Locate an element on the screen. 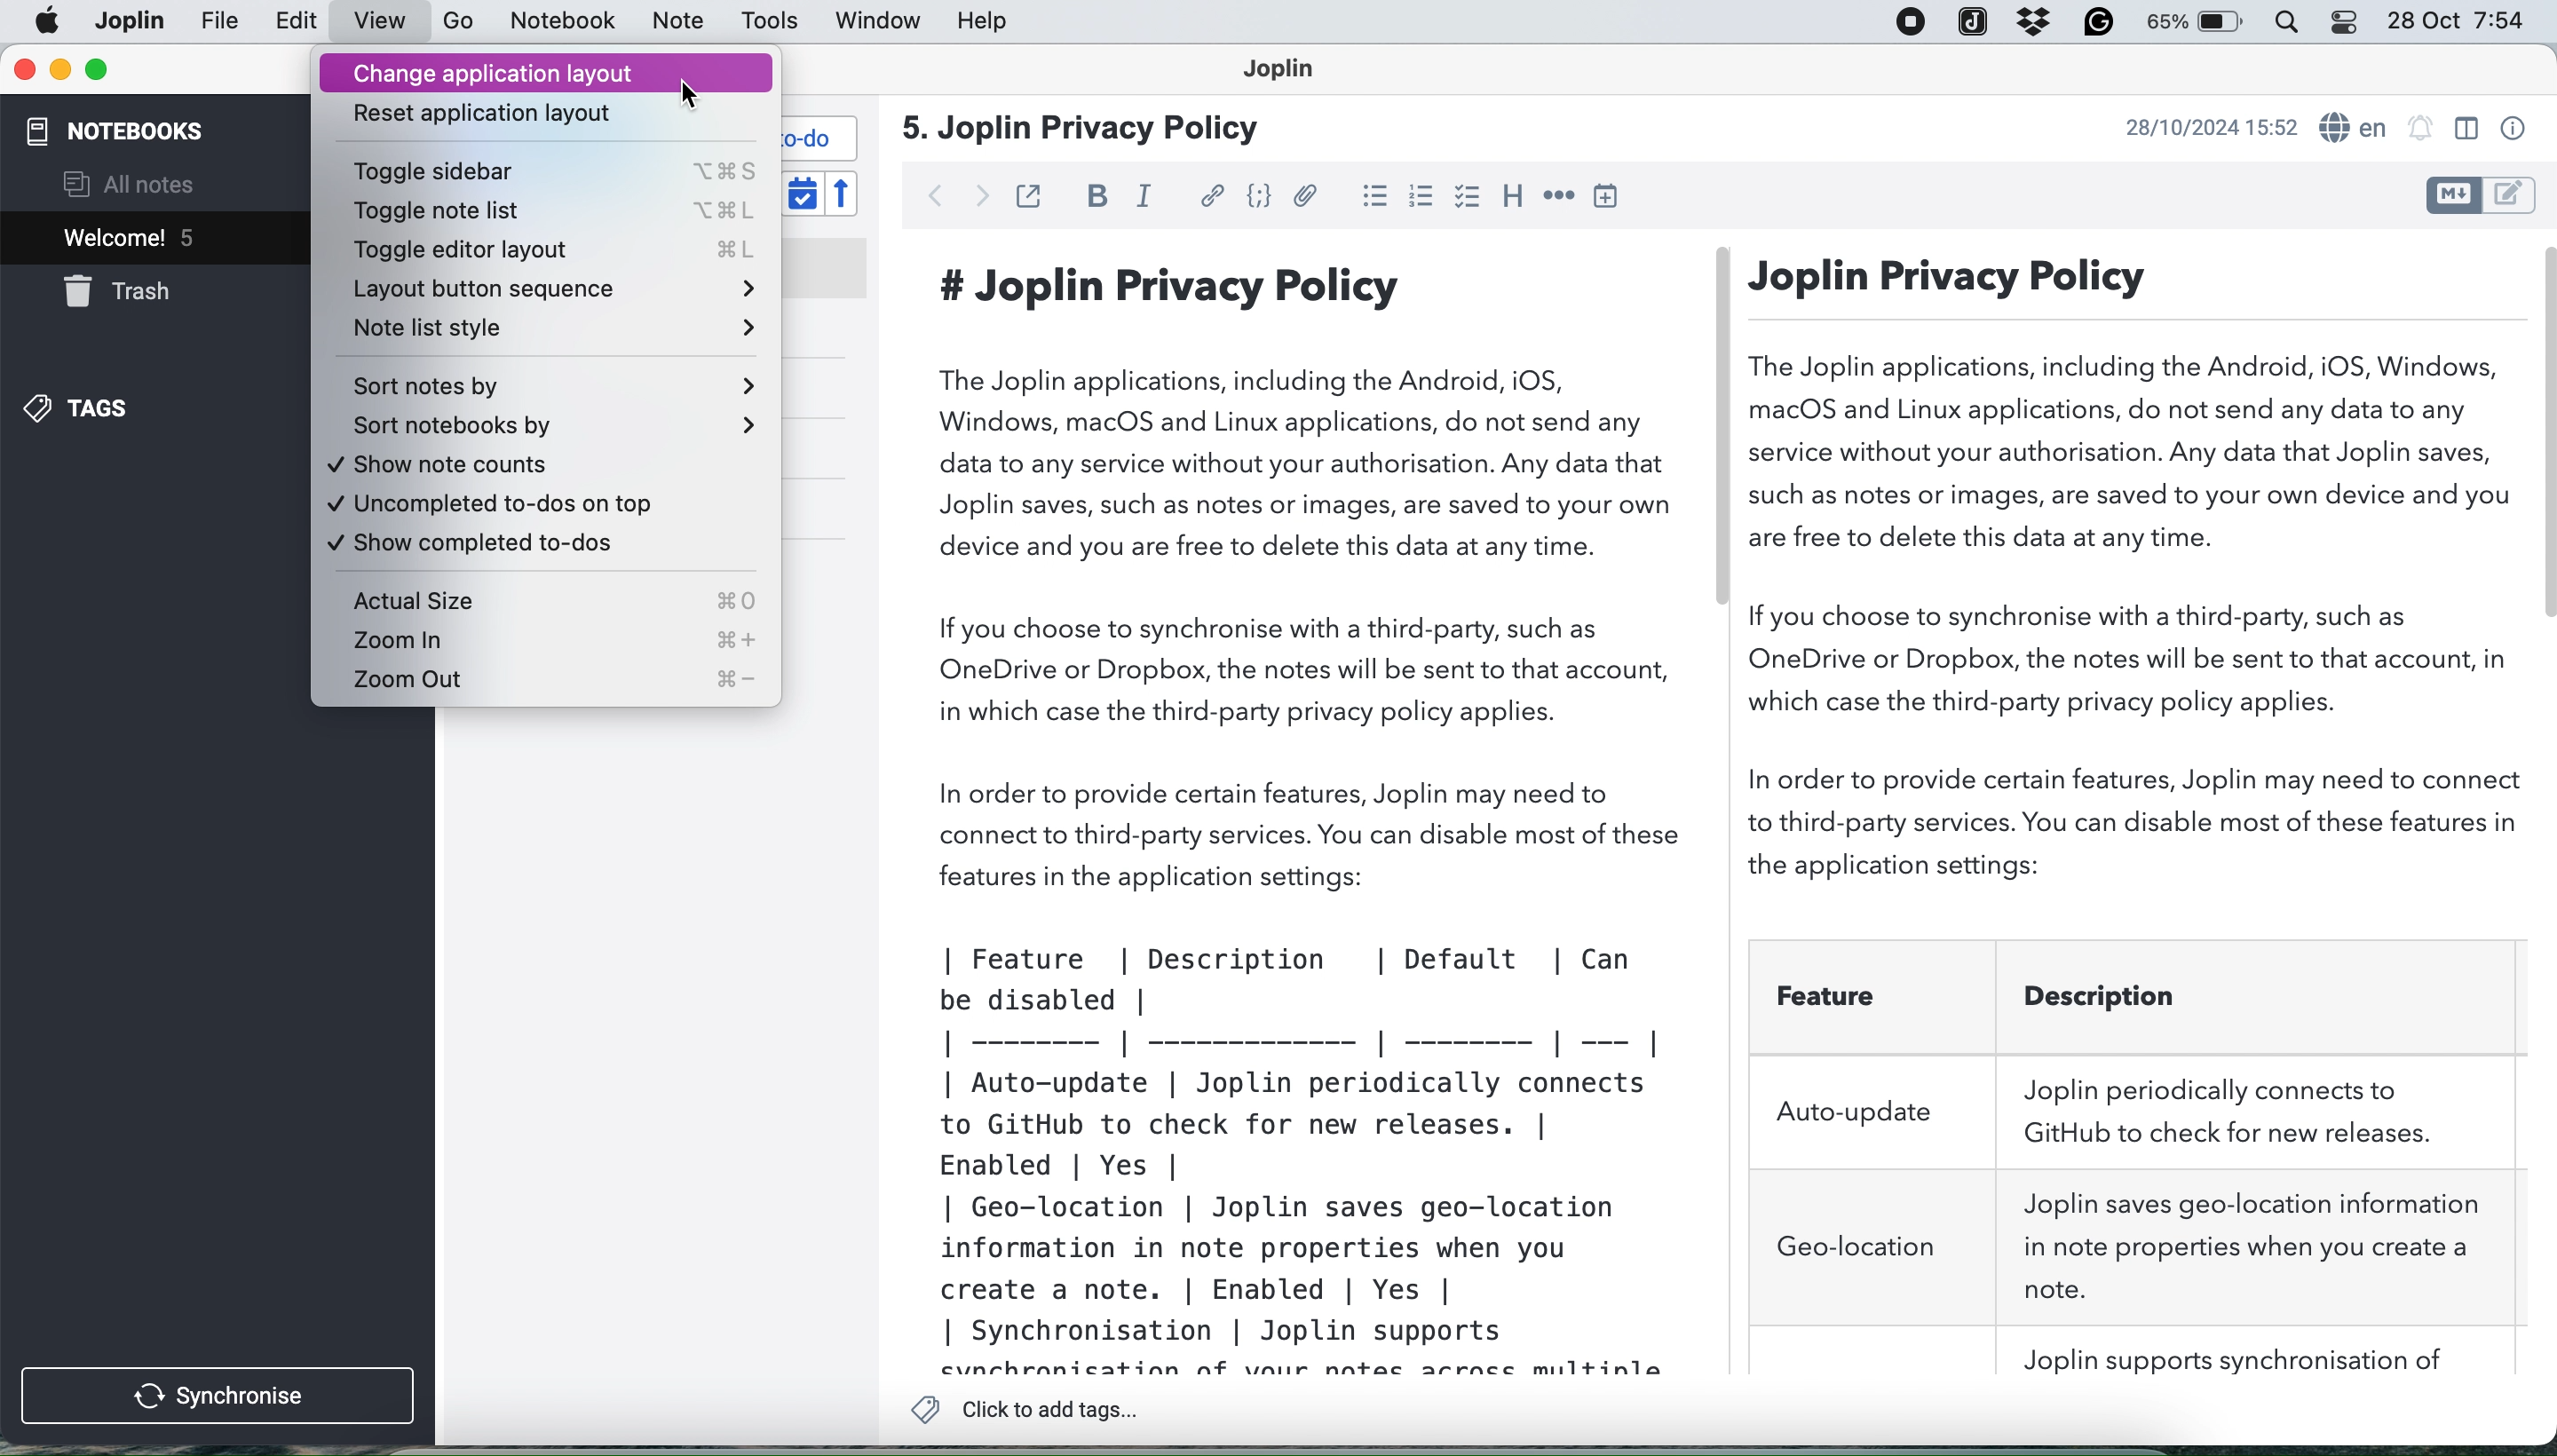 The height and width of the screenshot is (1456, 2557). current open note is located at coordinates (126, 237).